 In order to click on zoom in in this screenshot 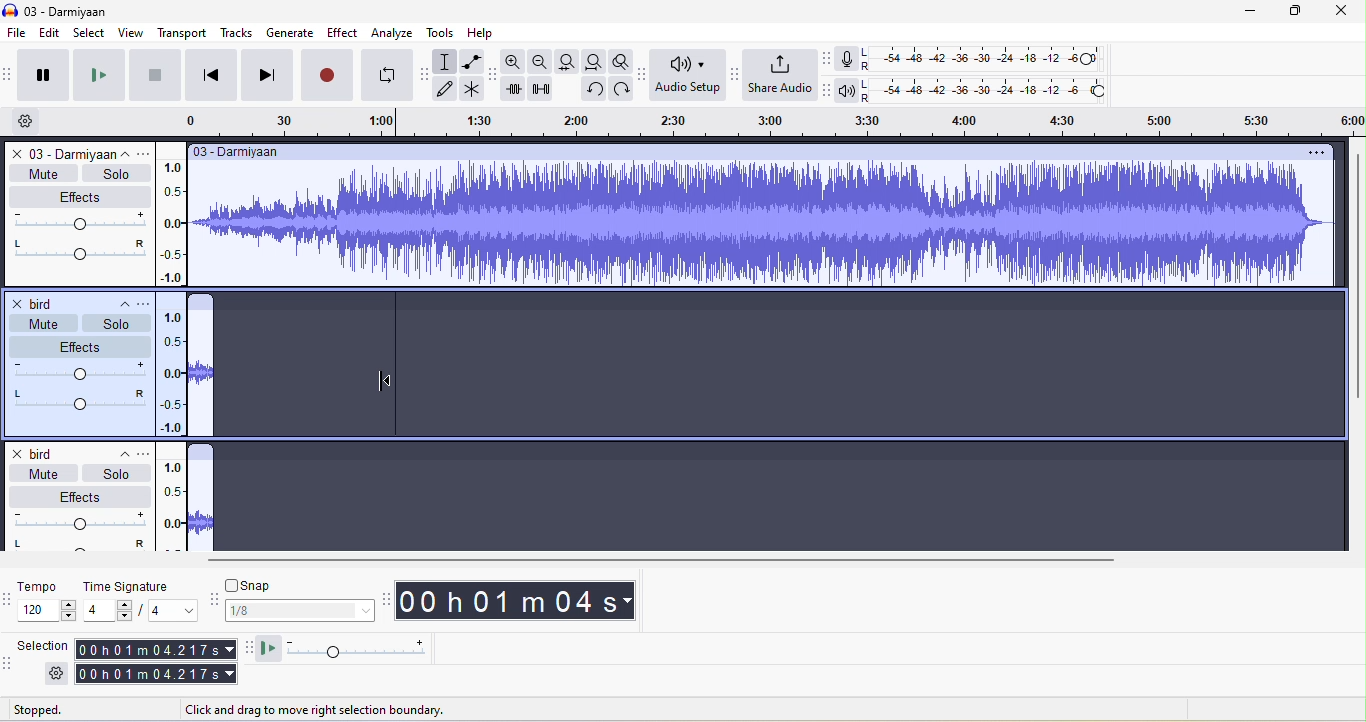, I will do `click(516, 61)`.